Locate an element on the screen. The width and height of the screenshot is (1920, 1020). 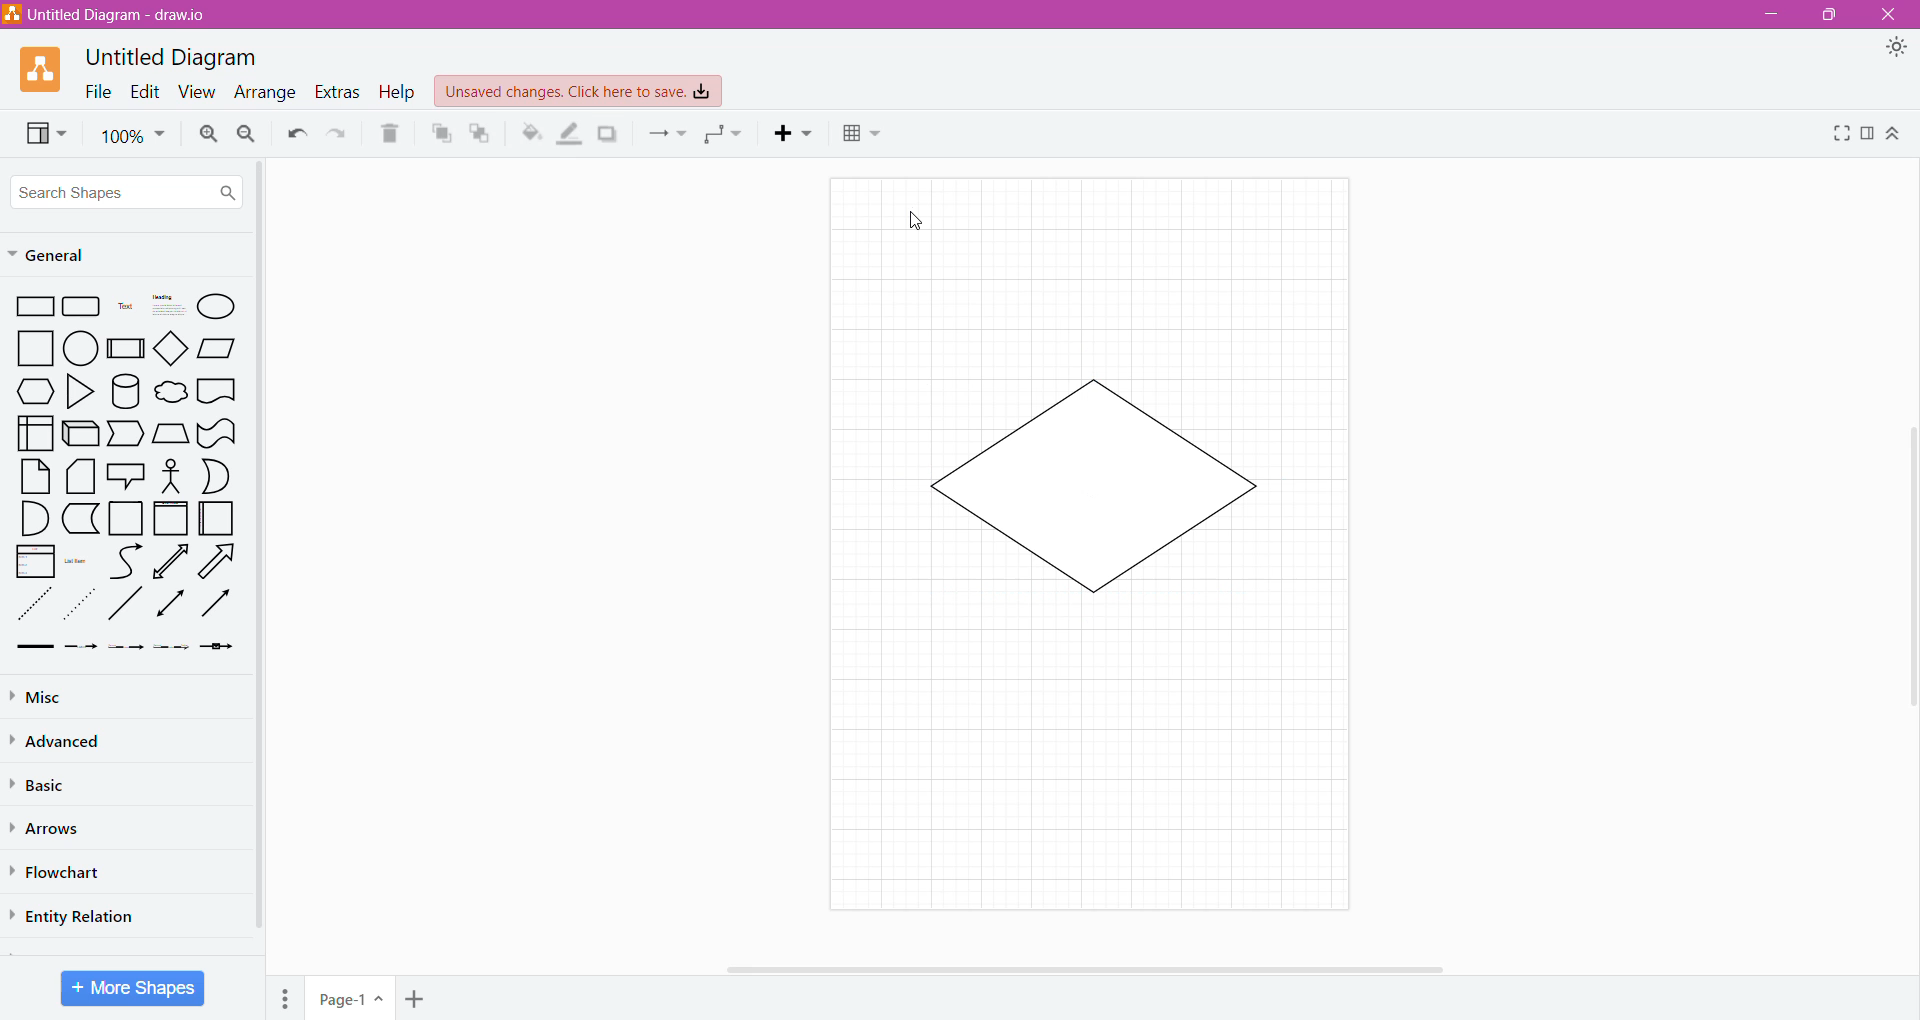
Line Color is located at coordinates (570, 134).